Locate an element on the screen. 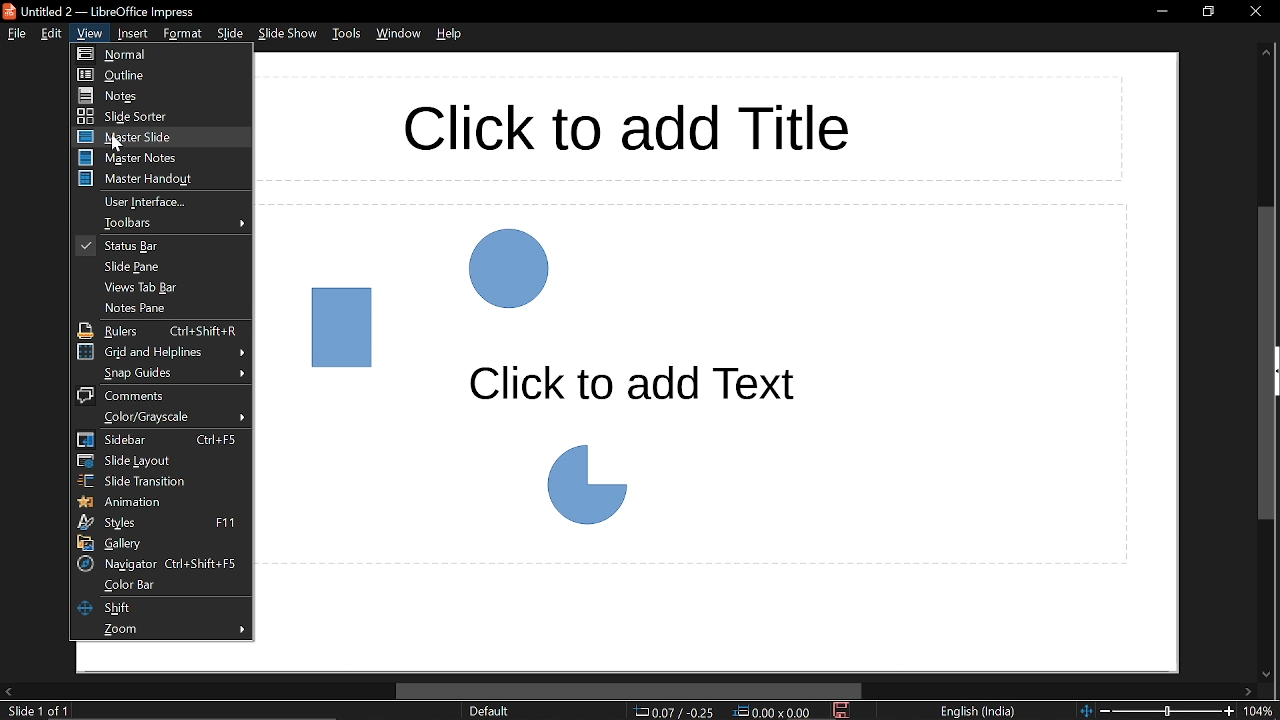 This screenshot has width=1280, height=720. Horizontal scrollbar is located at coordinates (630, 690).